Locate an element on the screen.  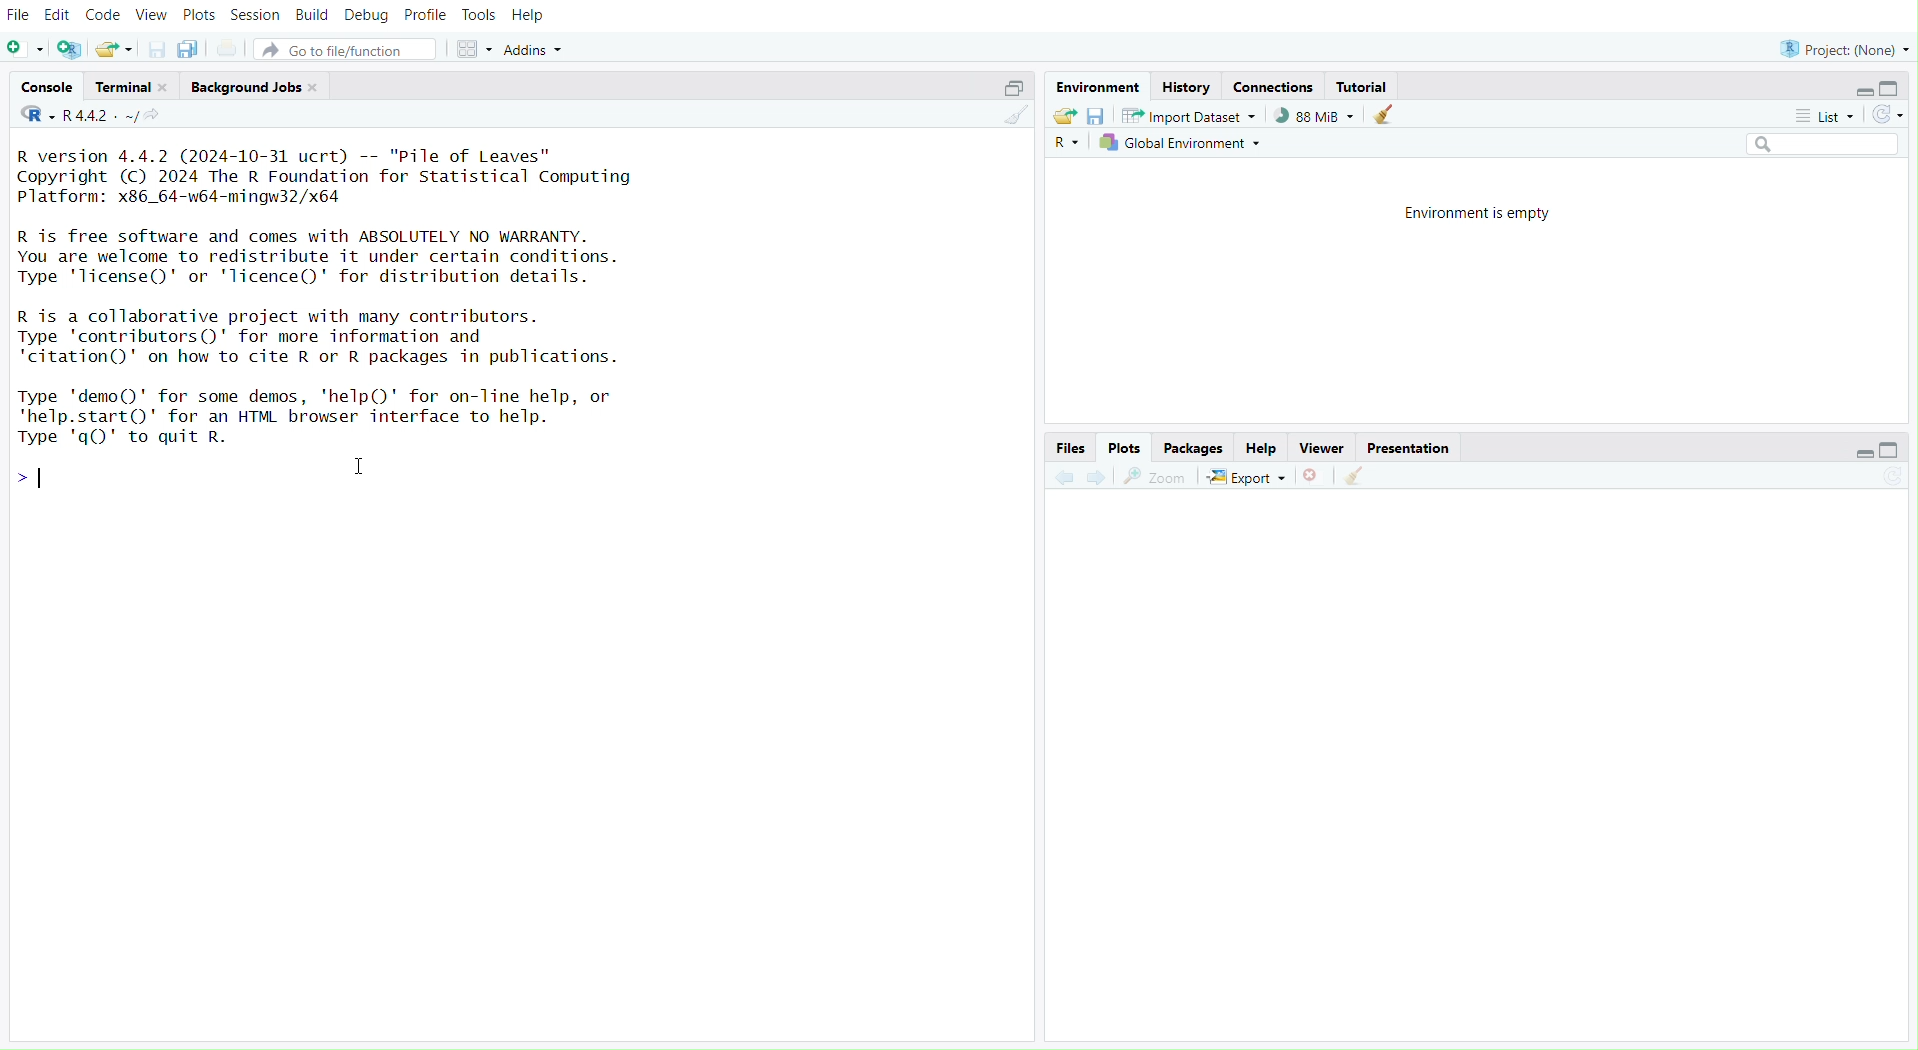
Files is located at coordinates (1071, 447).